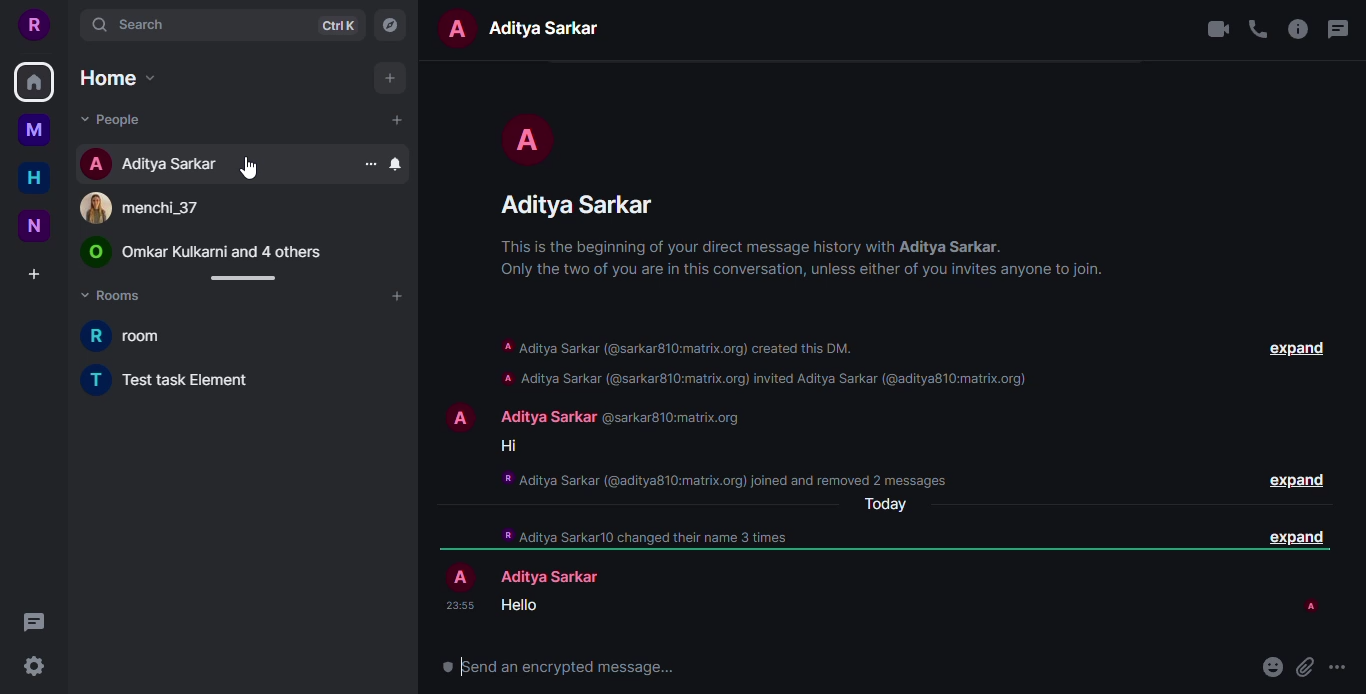 The width and height of the screenshot is (1366, 694). Describe the element at coordinates (33, 665) in the screenshot. I see `quick settings` at that location.